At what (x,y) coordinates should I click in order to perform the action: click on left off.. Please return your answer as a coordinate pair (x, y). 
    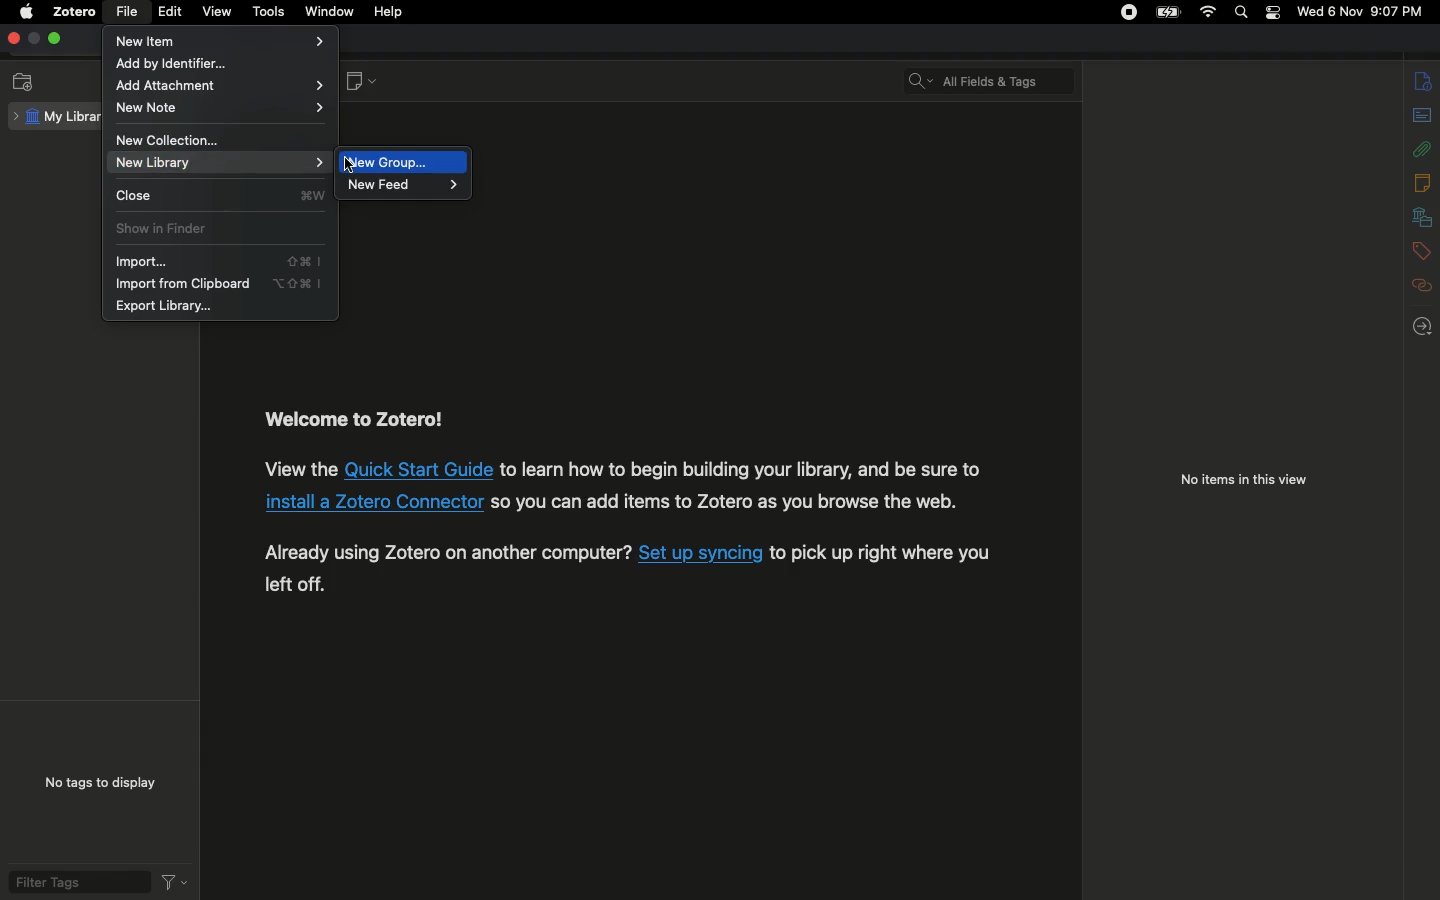
    Looking at the image, I should click on (295, 584).